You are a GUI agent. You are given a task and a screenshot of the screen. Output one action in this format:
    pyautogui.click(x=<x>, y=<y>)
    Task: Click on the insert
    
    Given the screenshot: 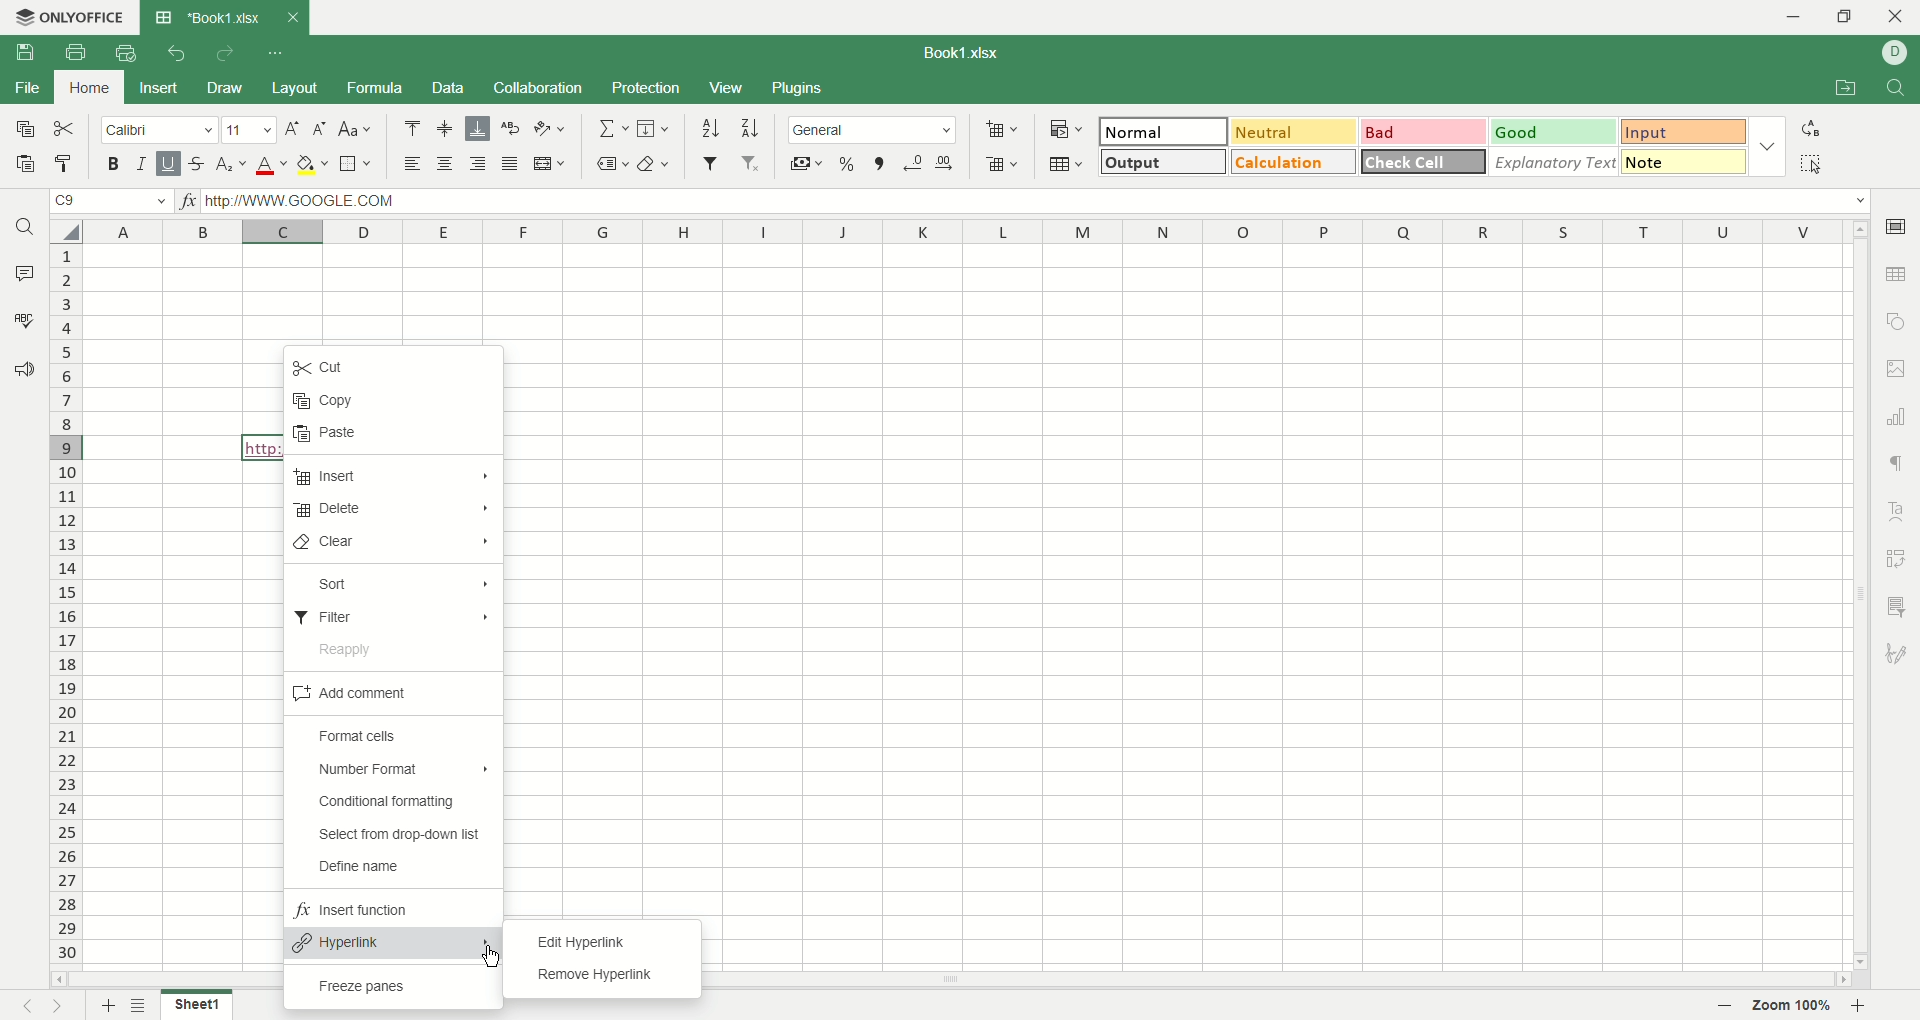 What is the action you would take?
    pyautogui.click(x=393, y=476)
    